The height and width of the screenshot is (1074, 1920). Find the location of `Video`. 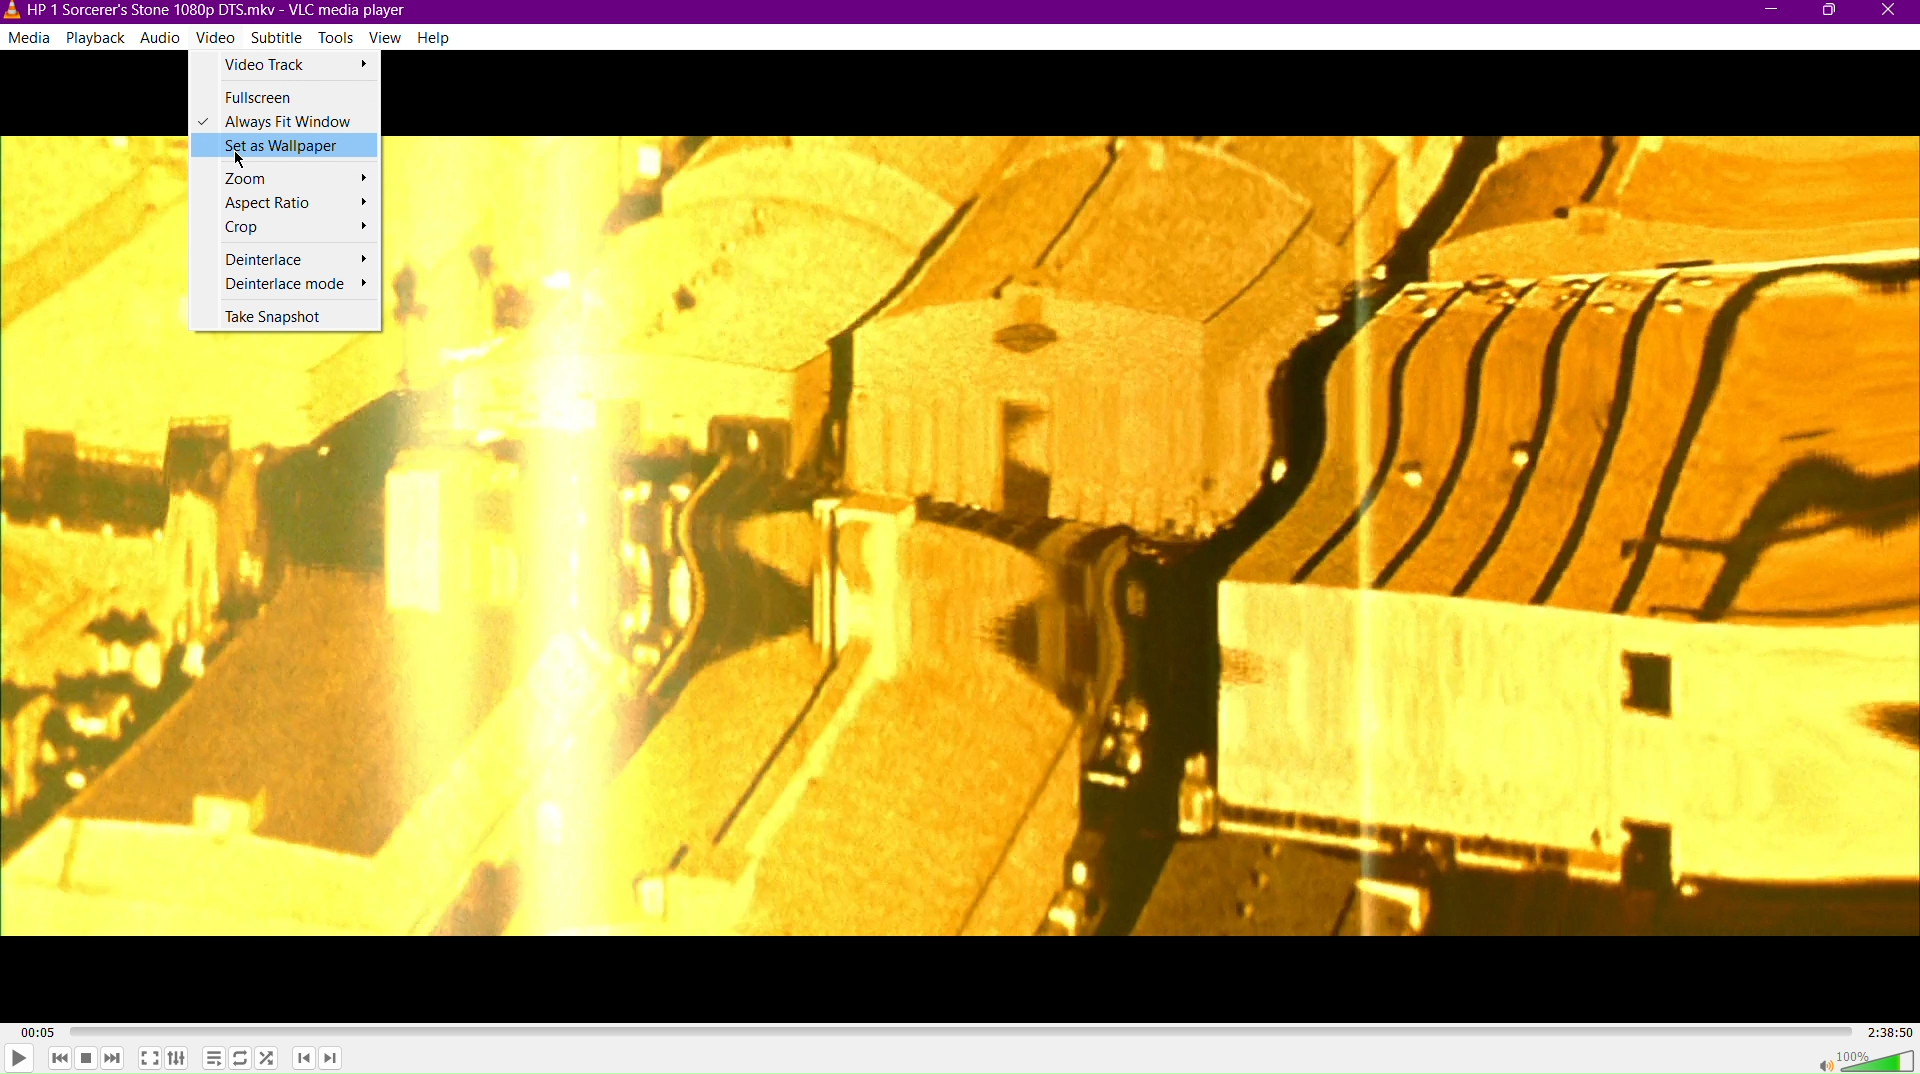

Video is located at coordinates (217, 38).